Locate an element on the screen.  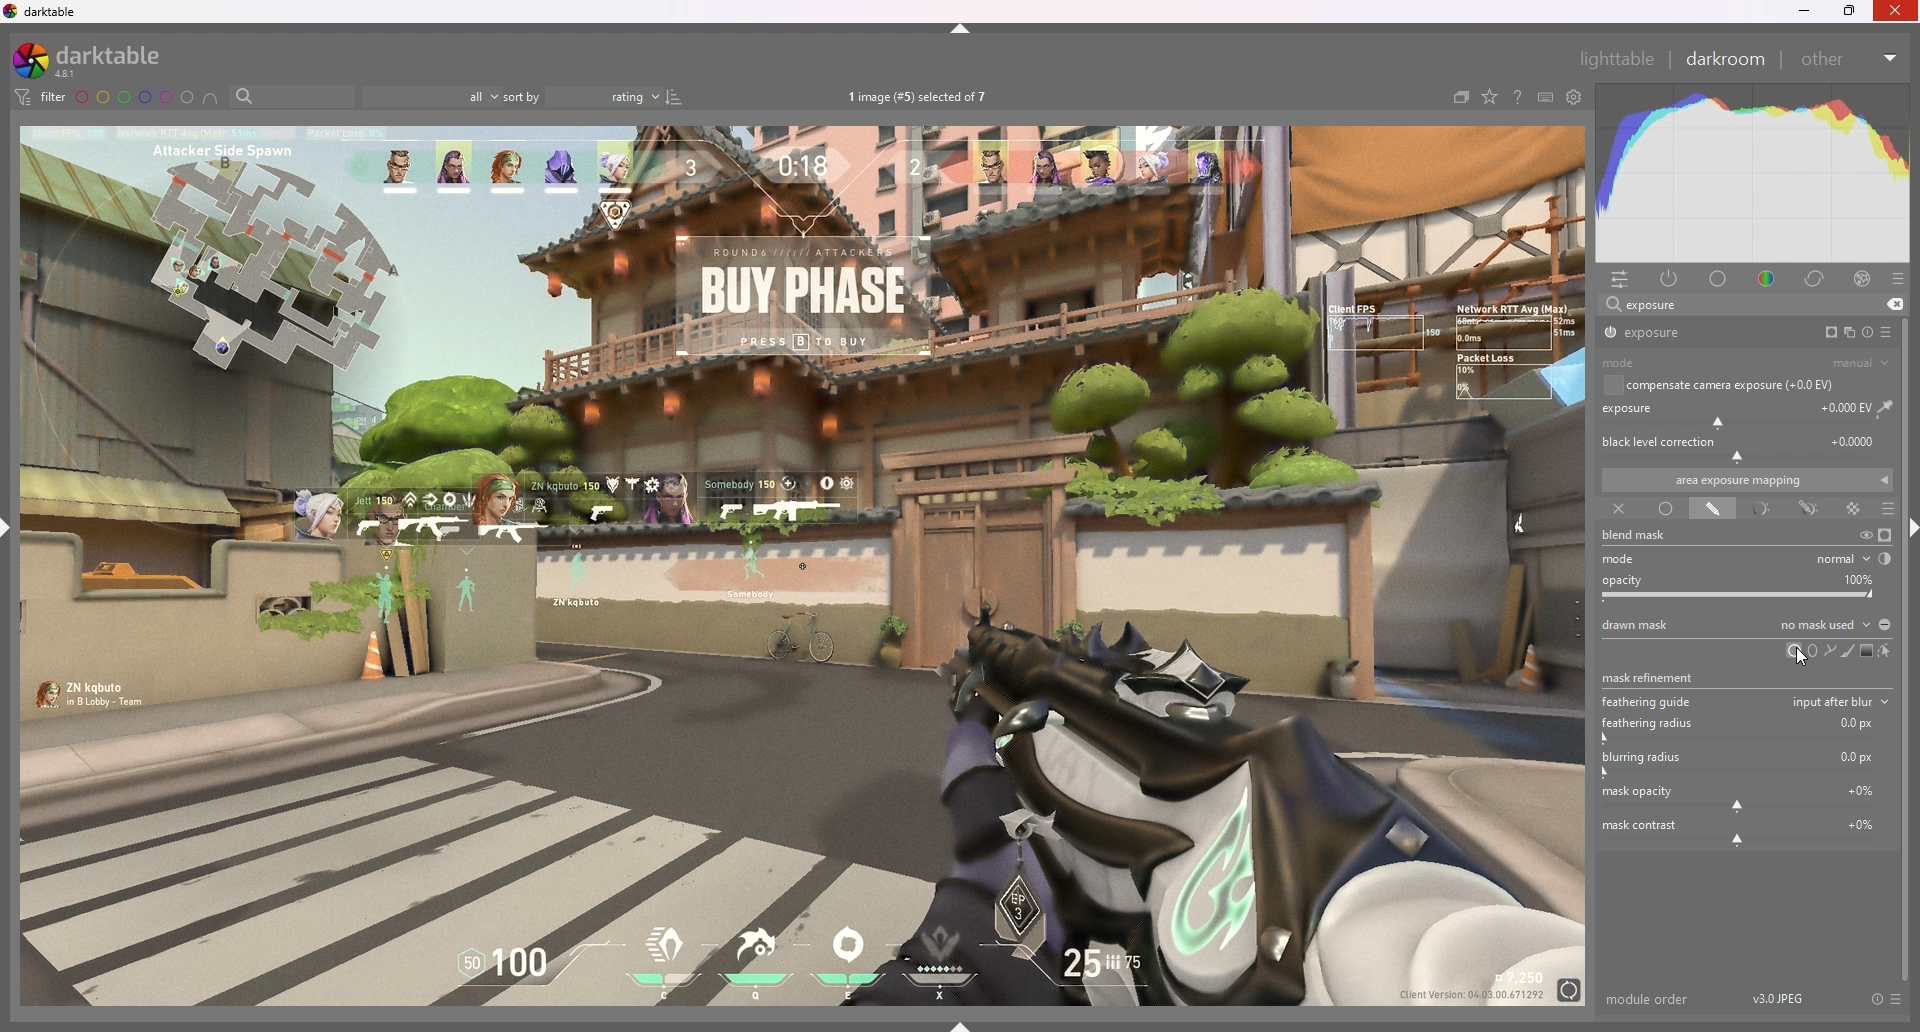
cursor is located at coordinates (1803, 656).